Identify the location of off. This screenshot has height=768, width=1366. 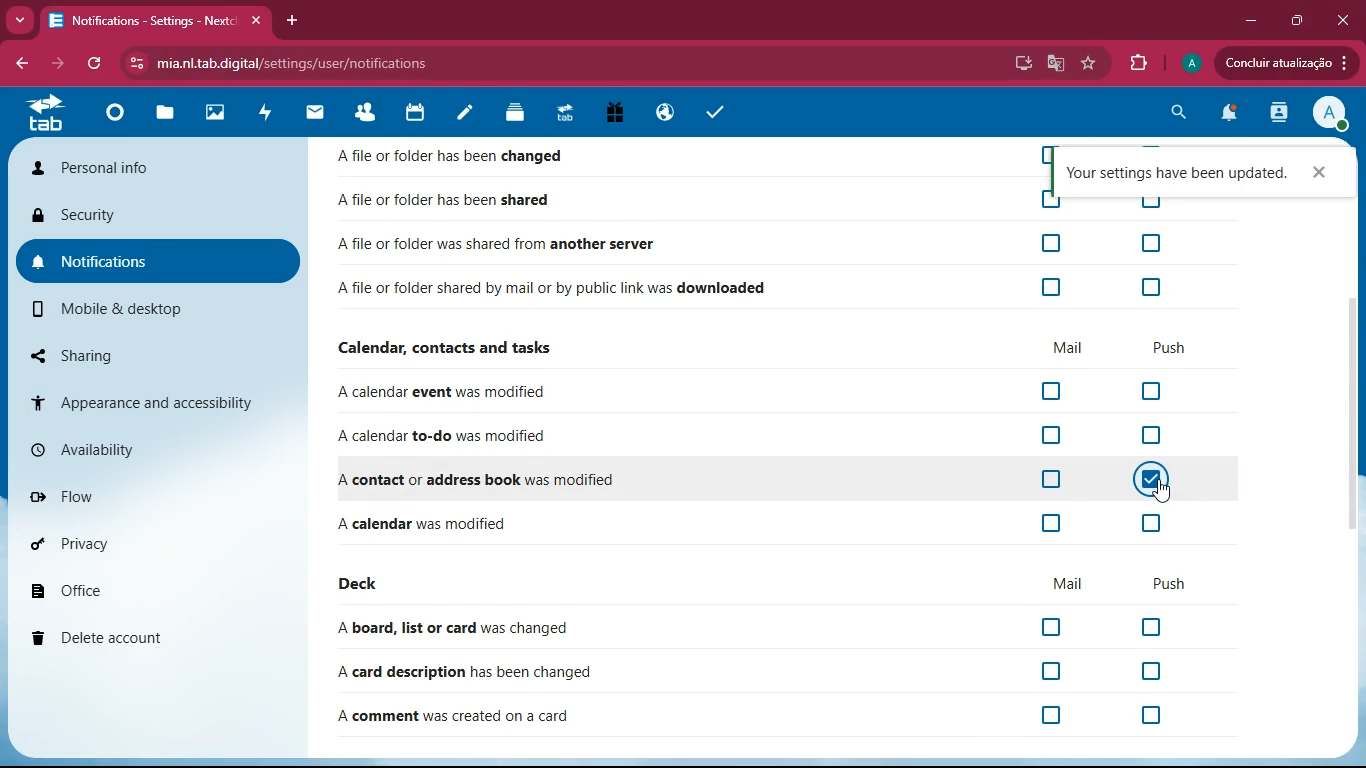
(1150, 523).